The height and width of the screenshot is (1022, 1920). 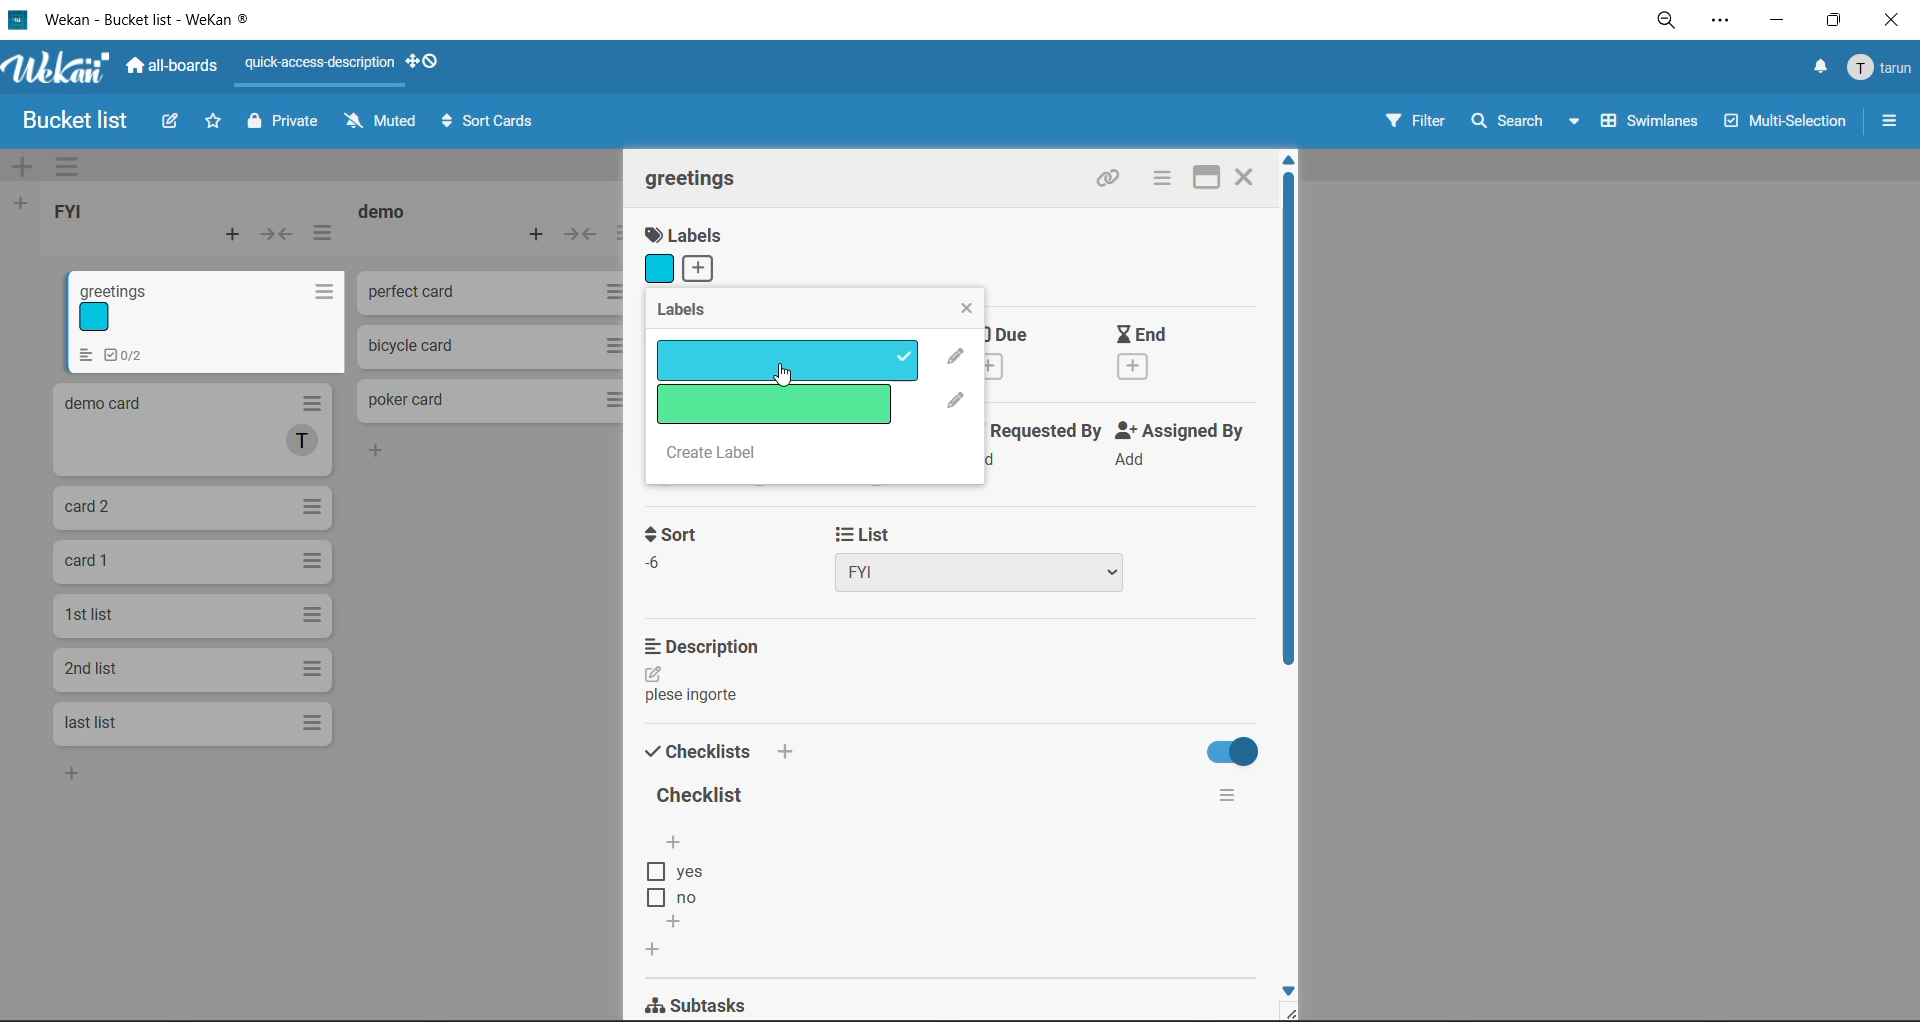 What do you see at coordinates (703, 270) in the screenshot?
I see `add` at bounding box center [703, 270].